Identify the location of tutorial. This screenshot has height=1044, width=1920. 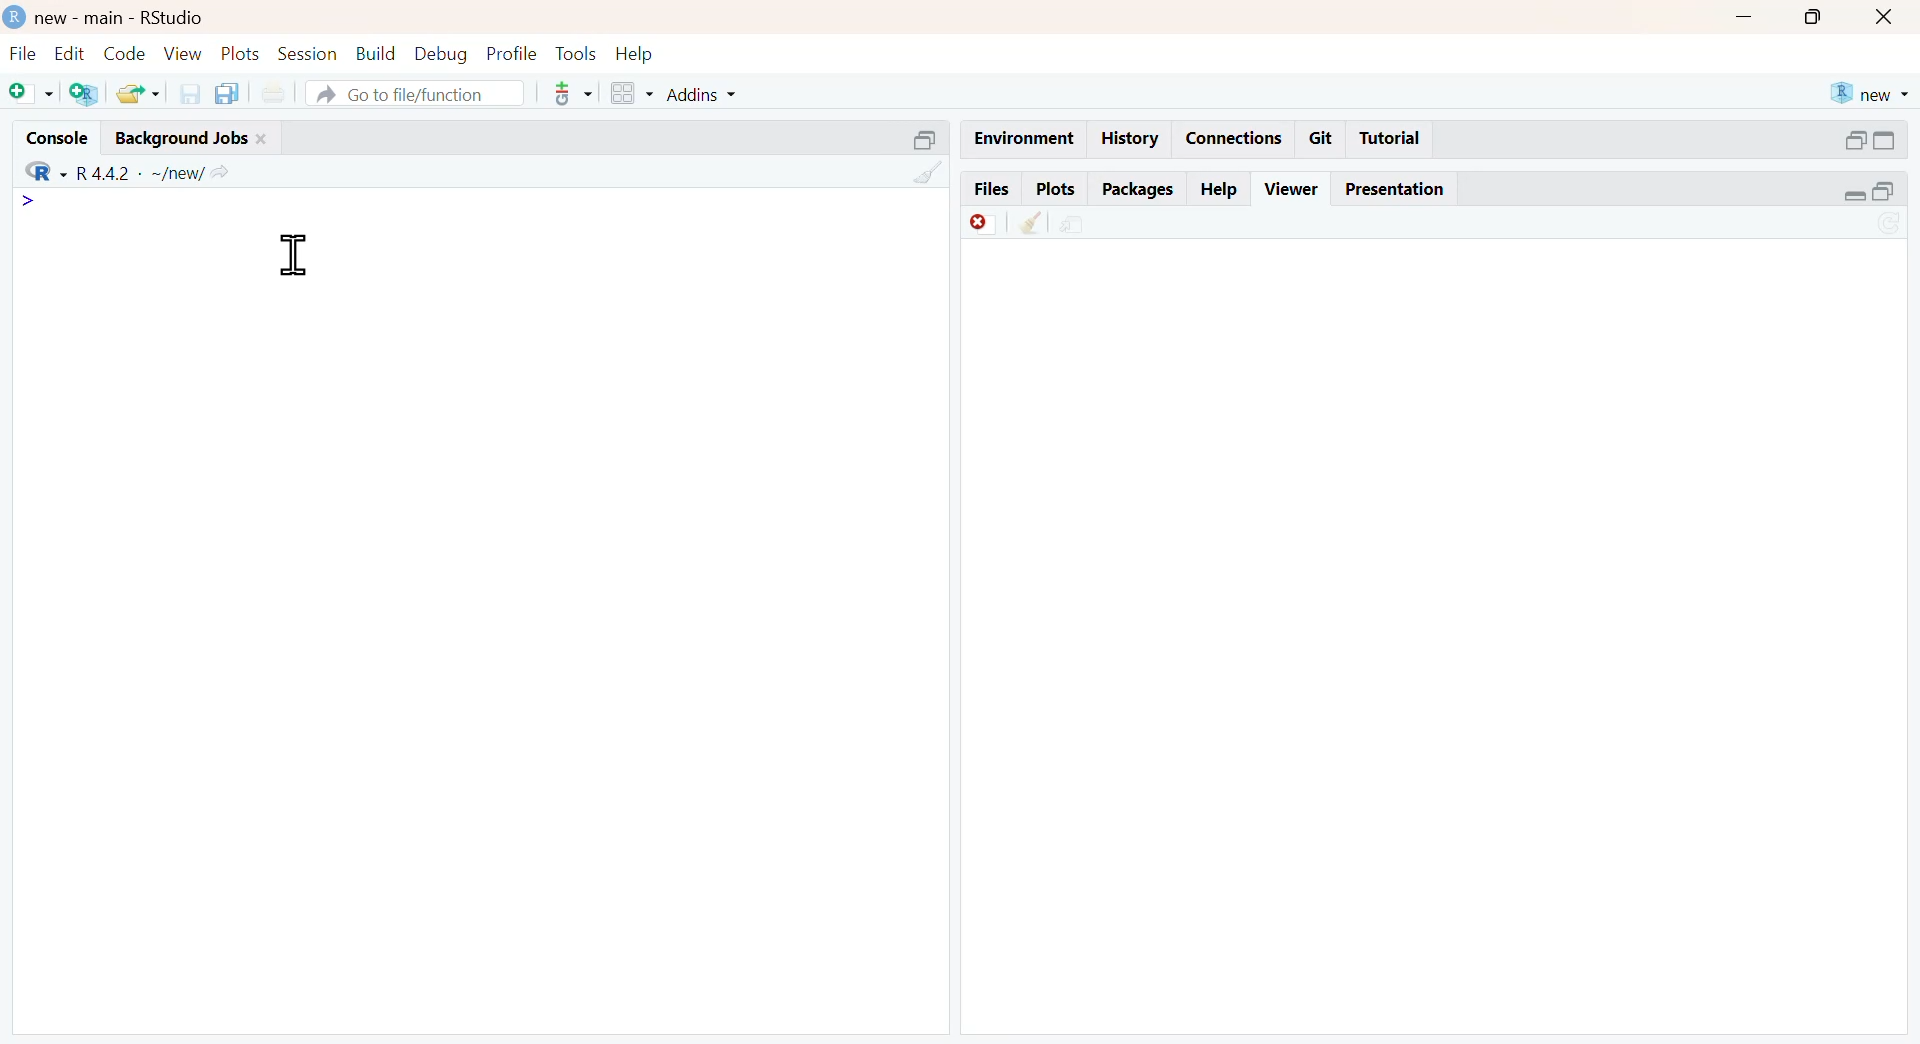
(1391, 139).